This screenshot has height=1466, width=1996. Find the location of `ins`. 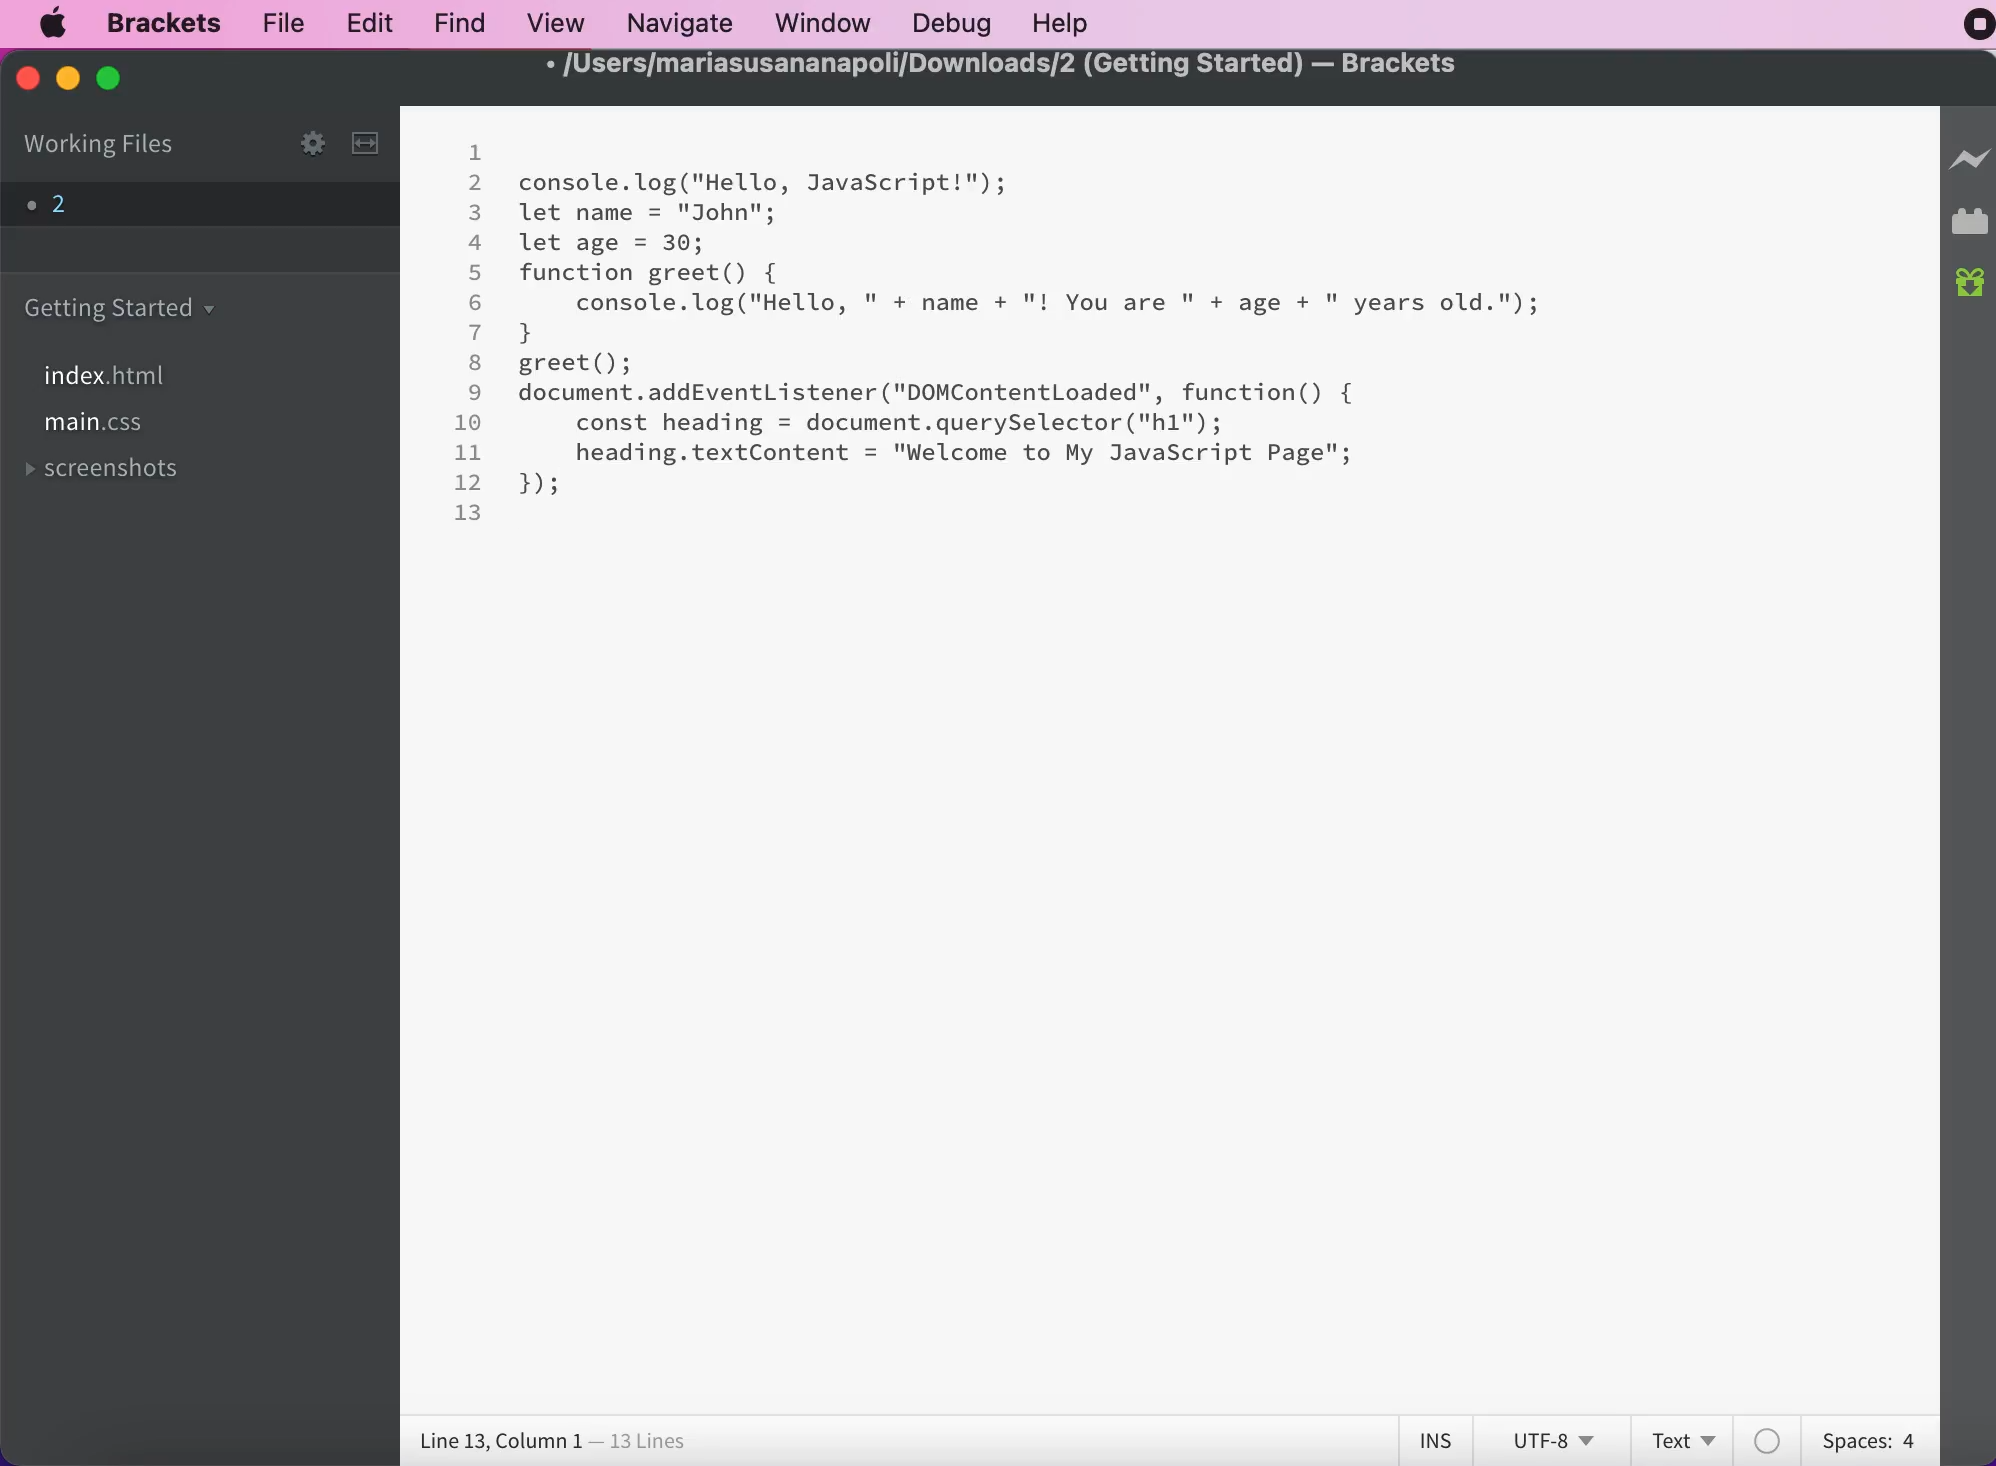

ins is located at coordinates (1431, 1436).